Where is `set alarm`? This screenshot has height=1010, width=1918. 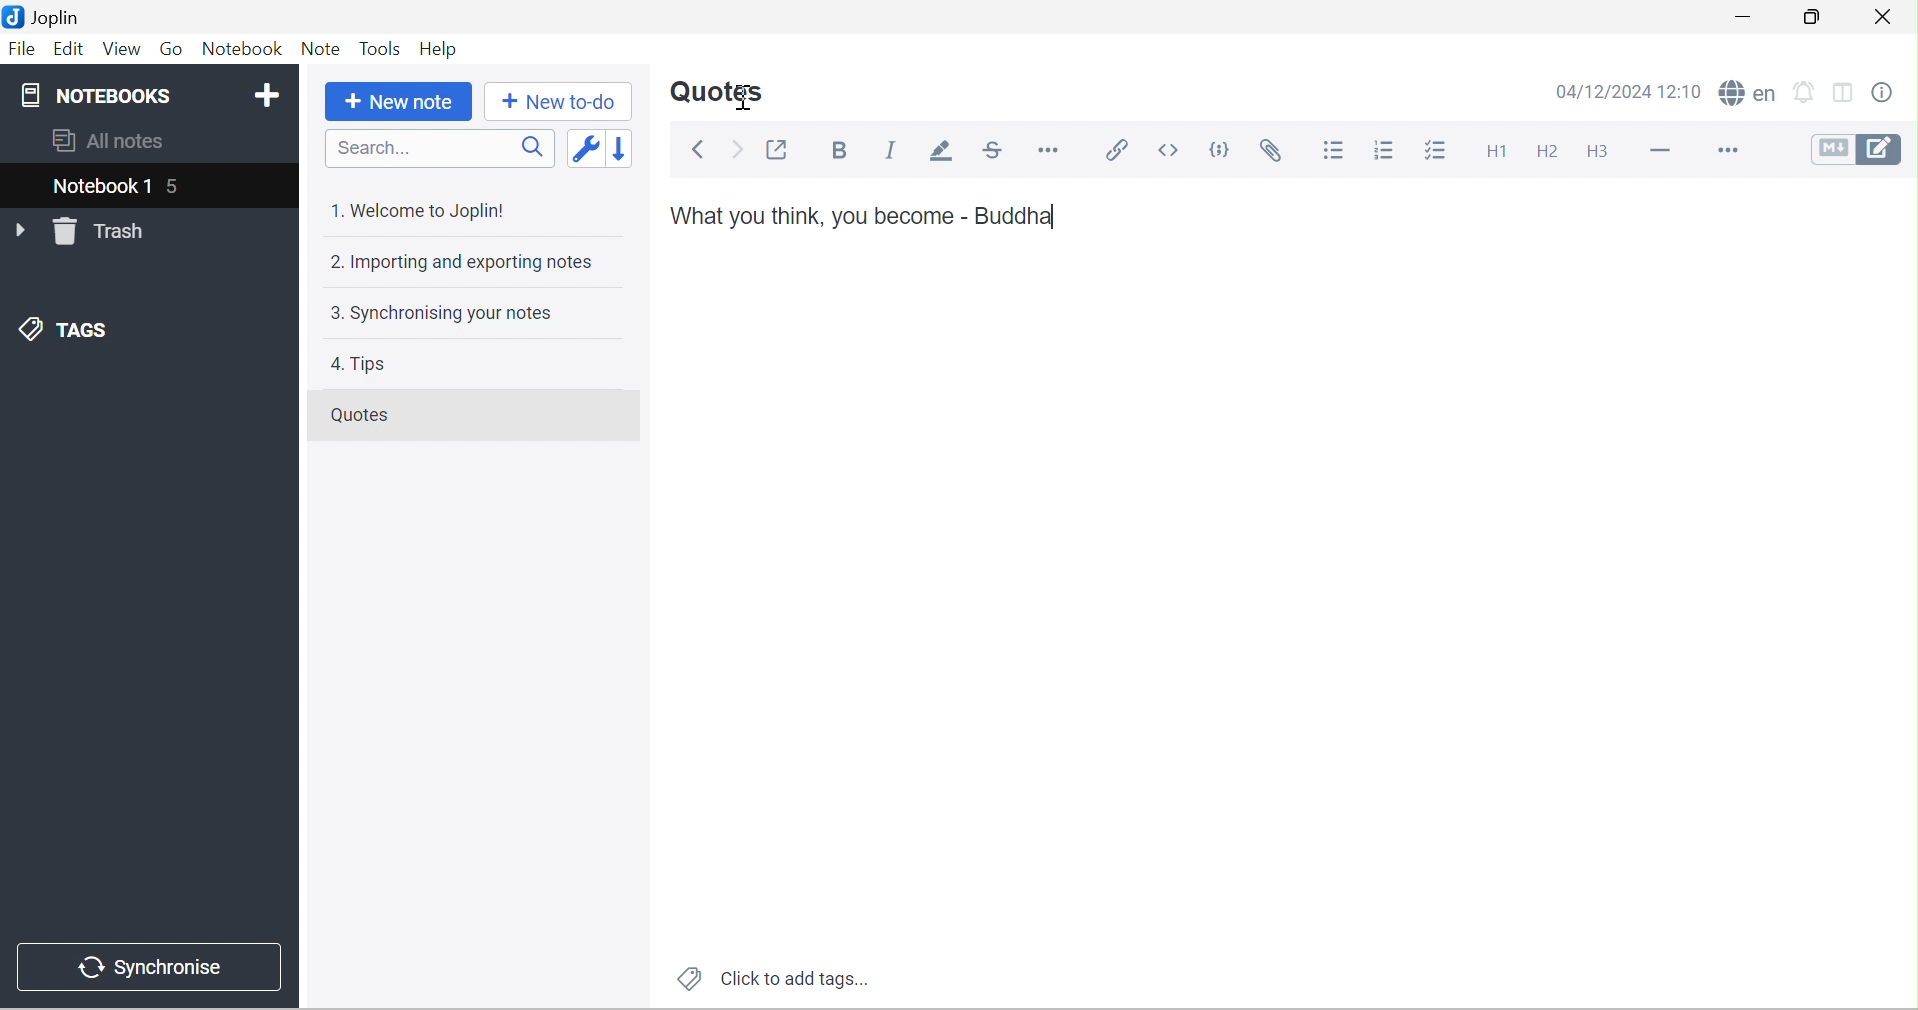
set alarm is located at coordinates (1805, 90).